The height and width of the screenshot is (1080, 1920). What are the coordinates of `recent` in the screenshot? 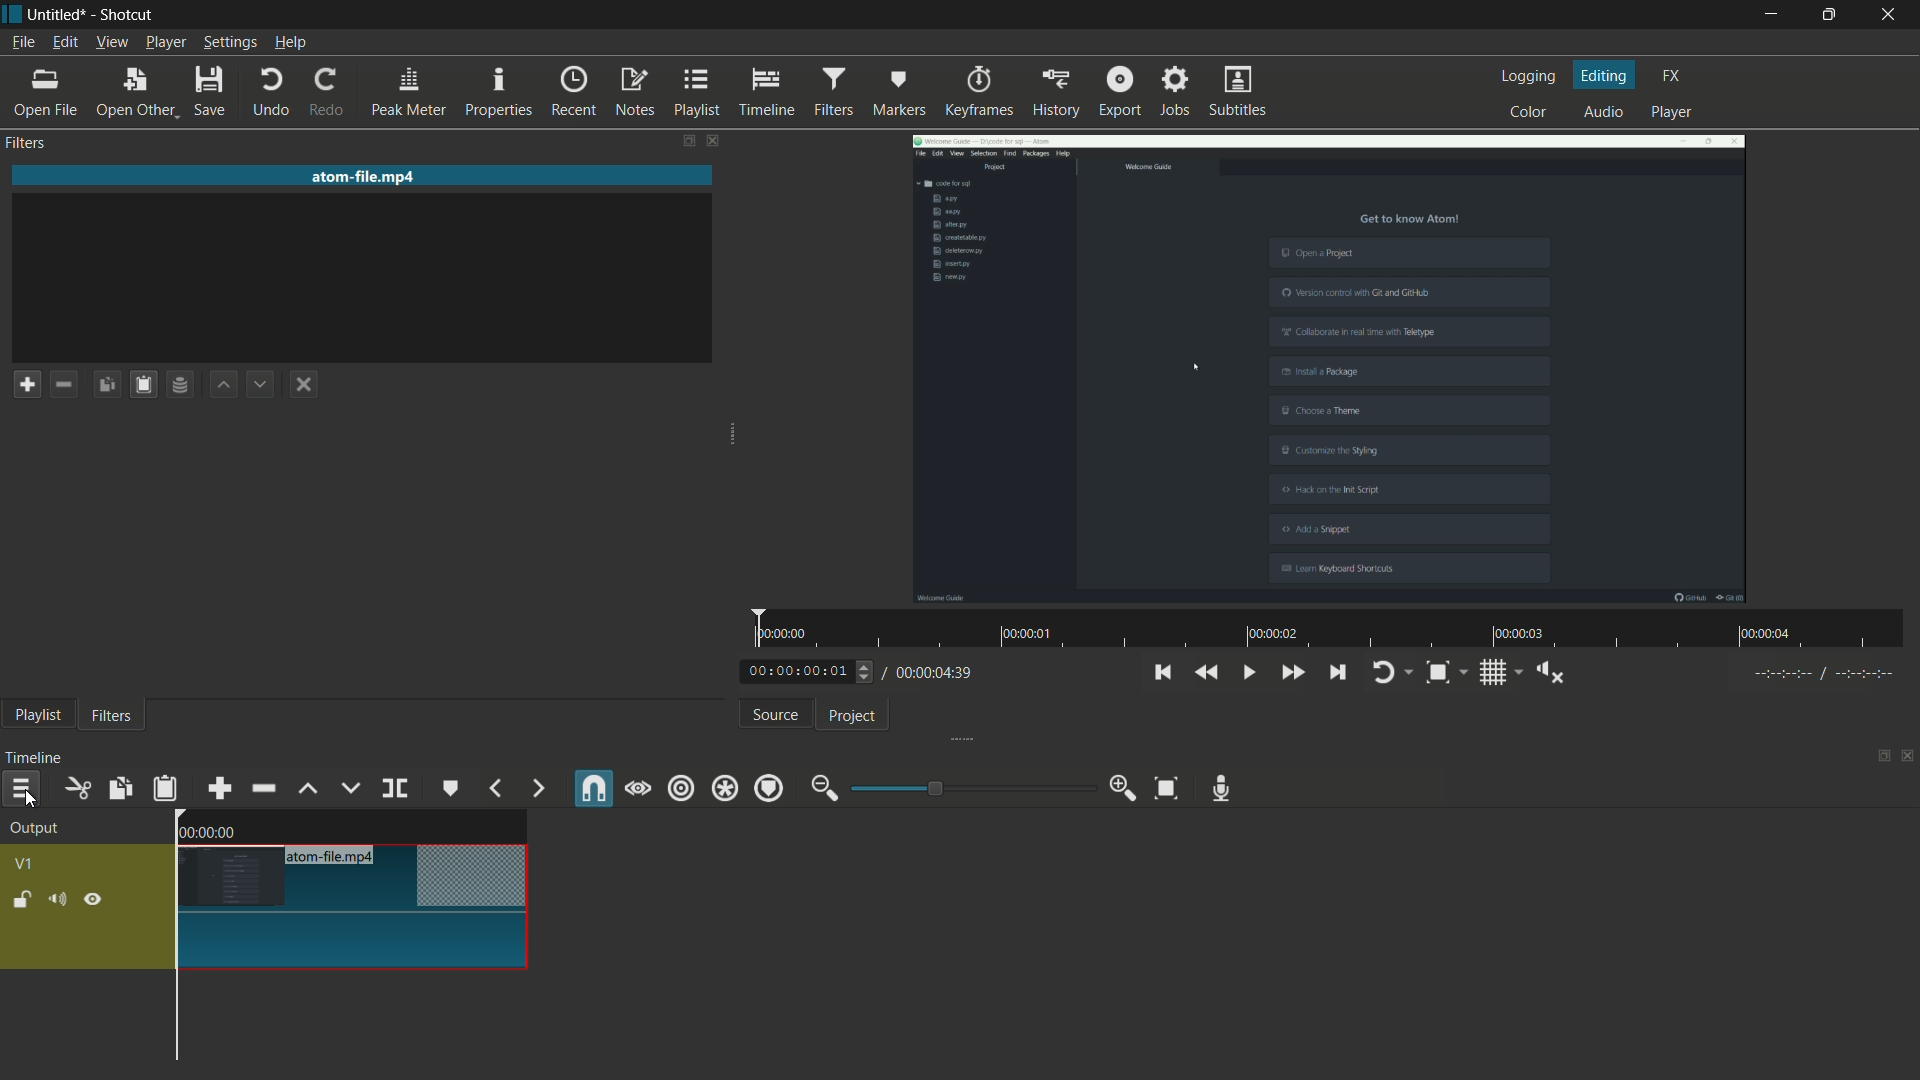 It's located at (574, 92).